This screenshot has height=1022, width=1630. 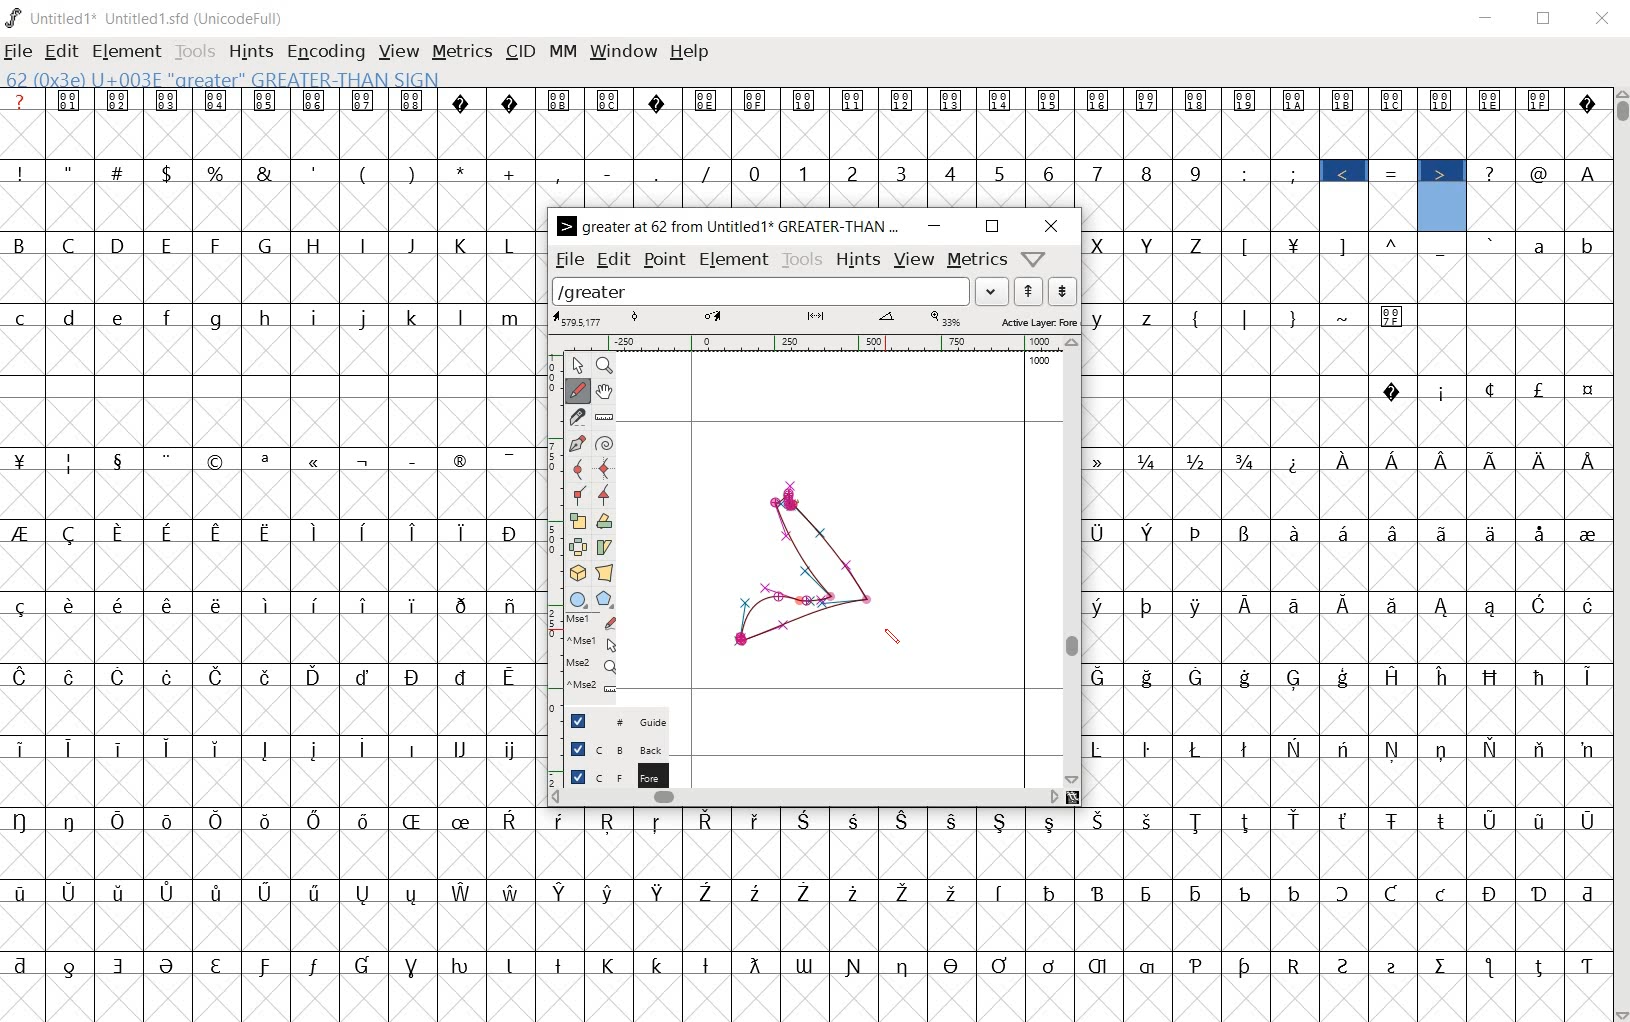 What do you see at coordinates (59, 51) in the screenshot?
I see `edit` at bounding box center [59, 51].